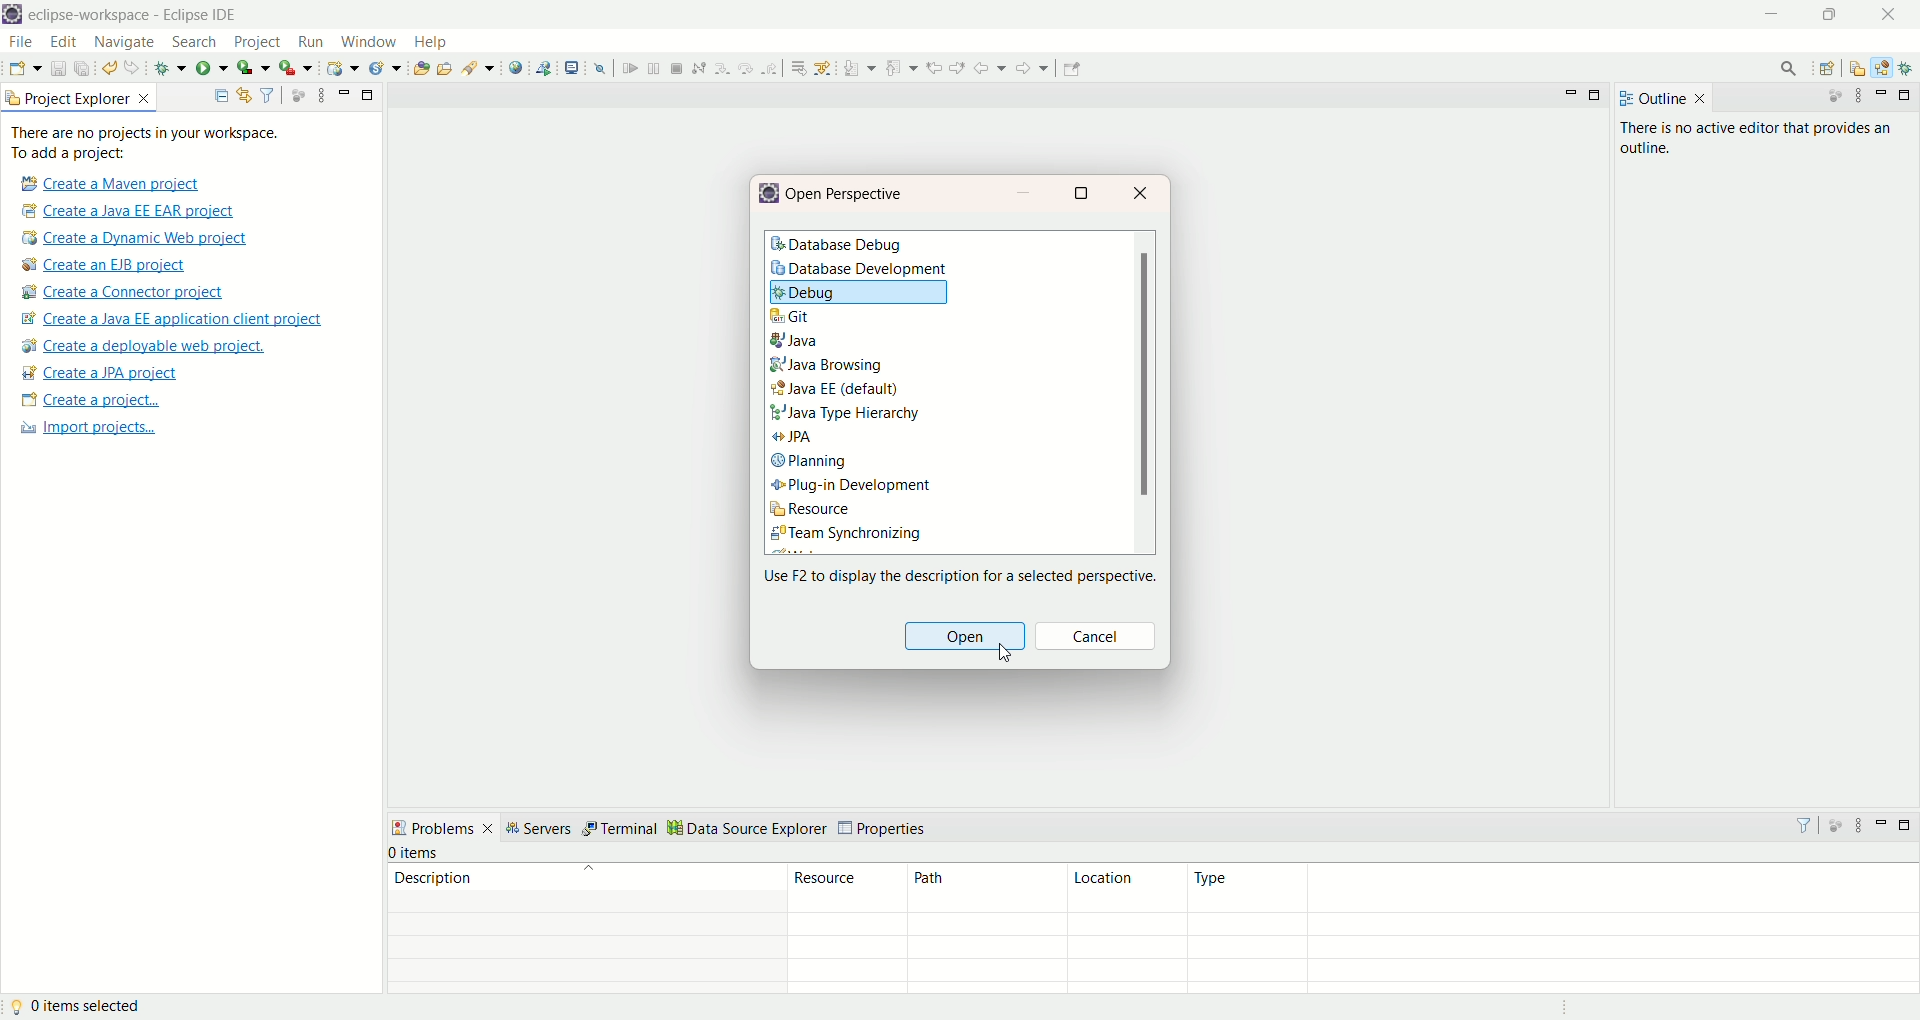 The height and width of the screenshot is (1020, 1920). What do you see at coordinates (1127, 929) in the screenshot?
I see `location` at bounding box center [1127, 929].